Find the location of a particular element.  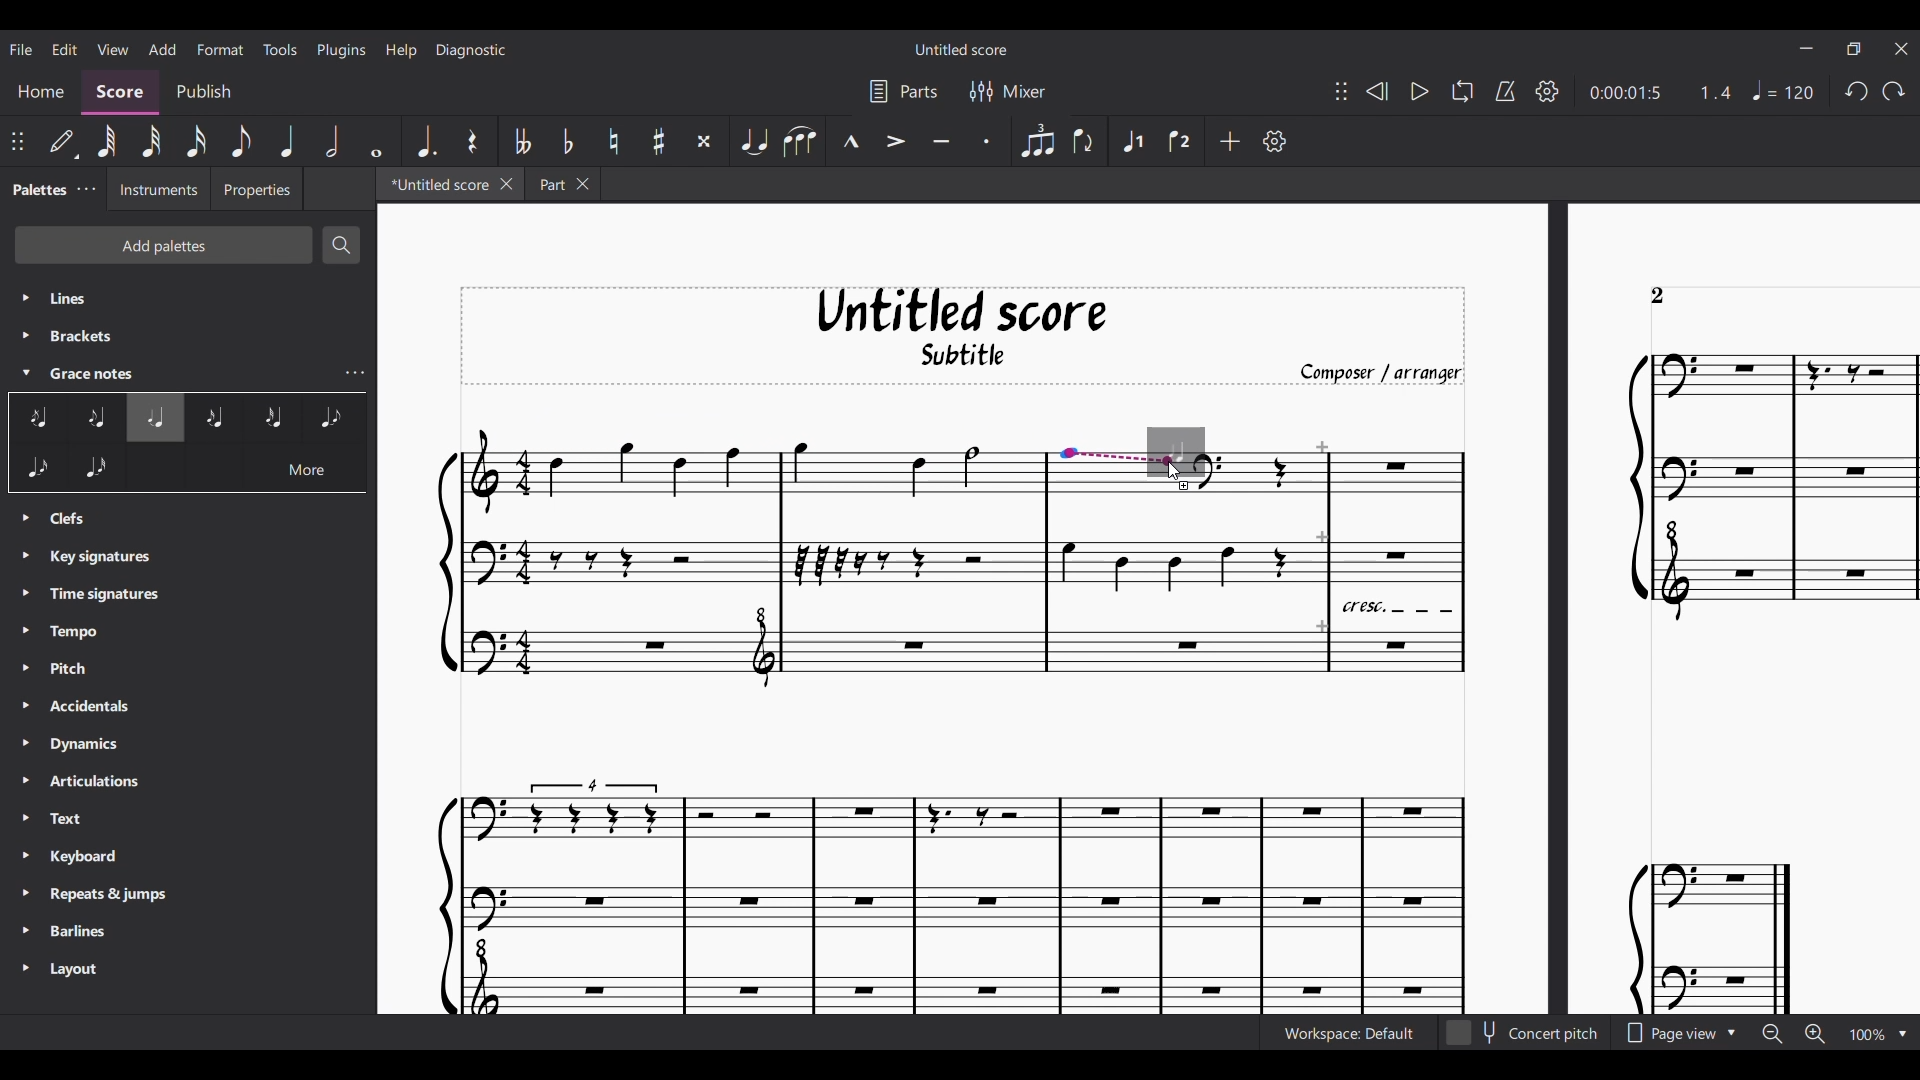

Instruments tab is located at coordinates (158, 188).